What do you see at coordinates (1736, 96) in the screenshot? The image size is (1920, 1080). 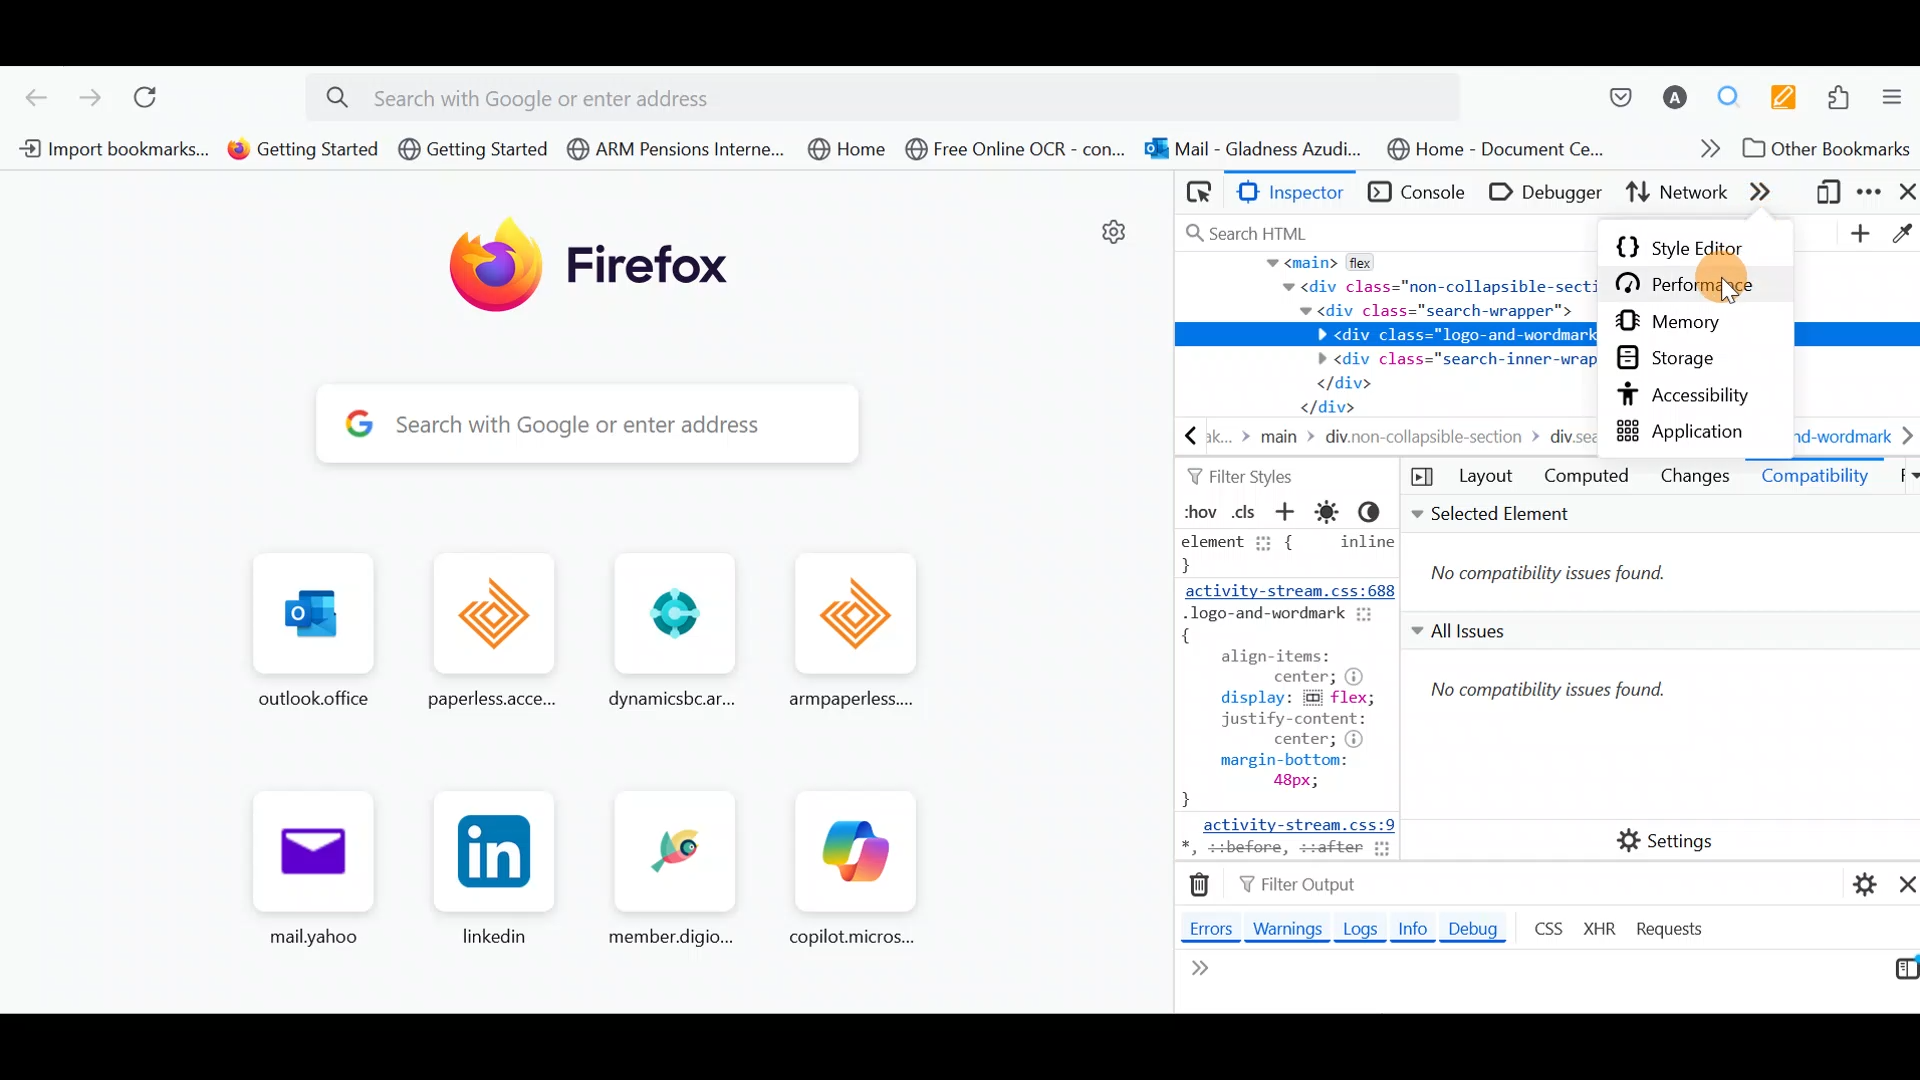 I see `Multiple search & highlight` at bounding box center [1736, 96].